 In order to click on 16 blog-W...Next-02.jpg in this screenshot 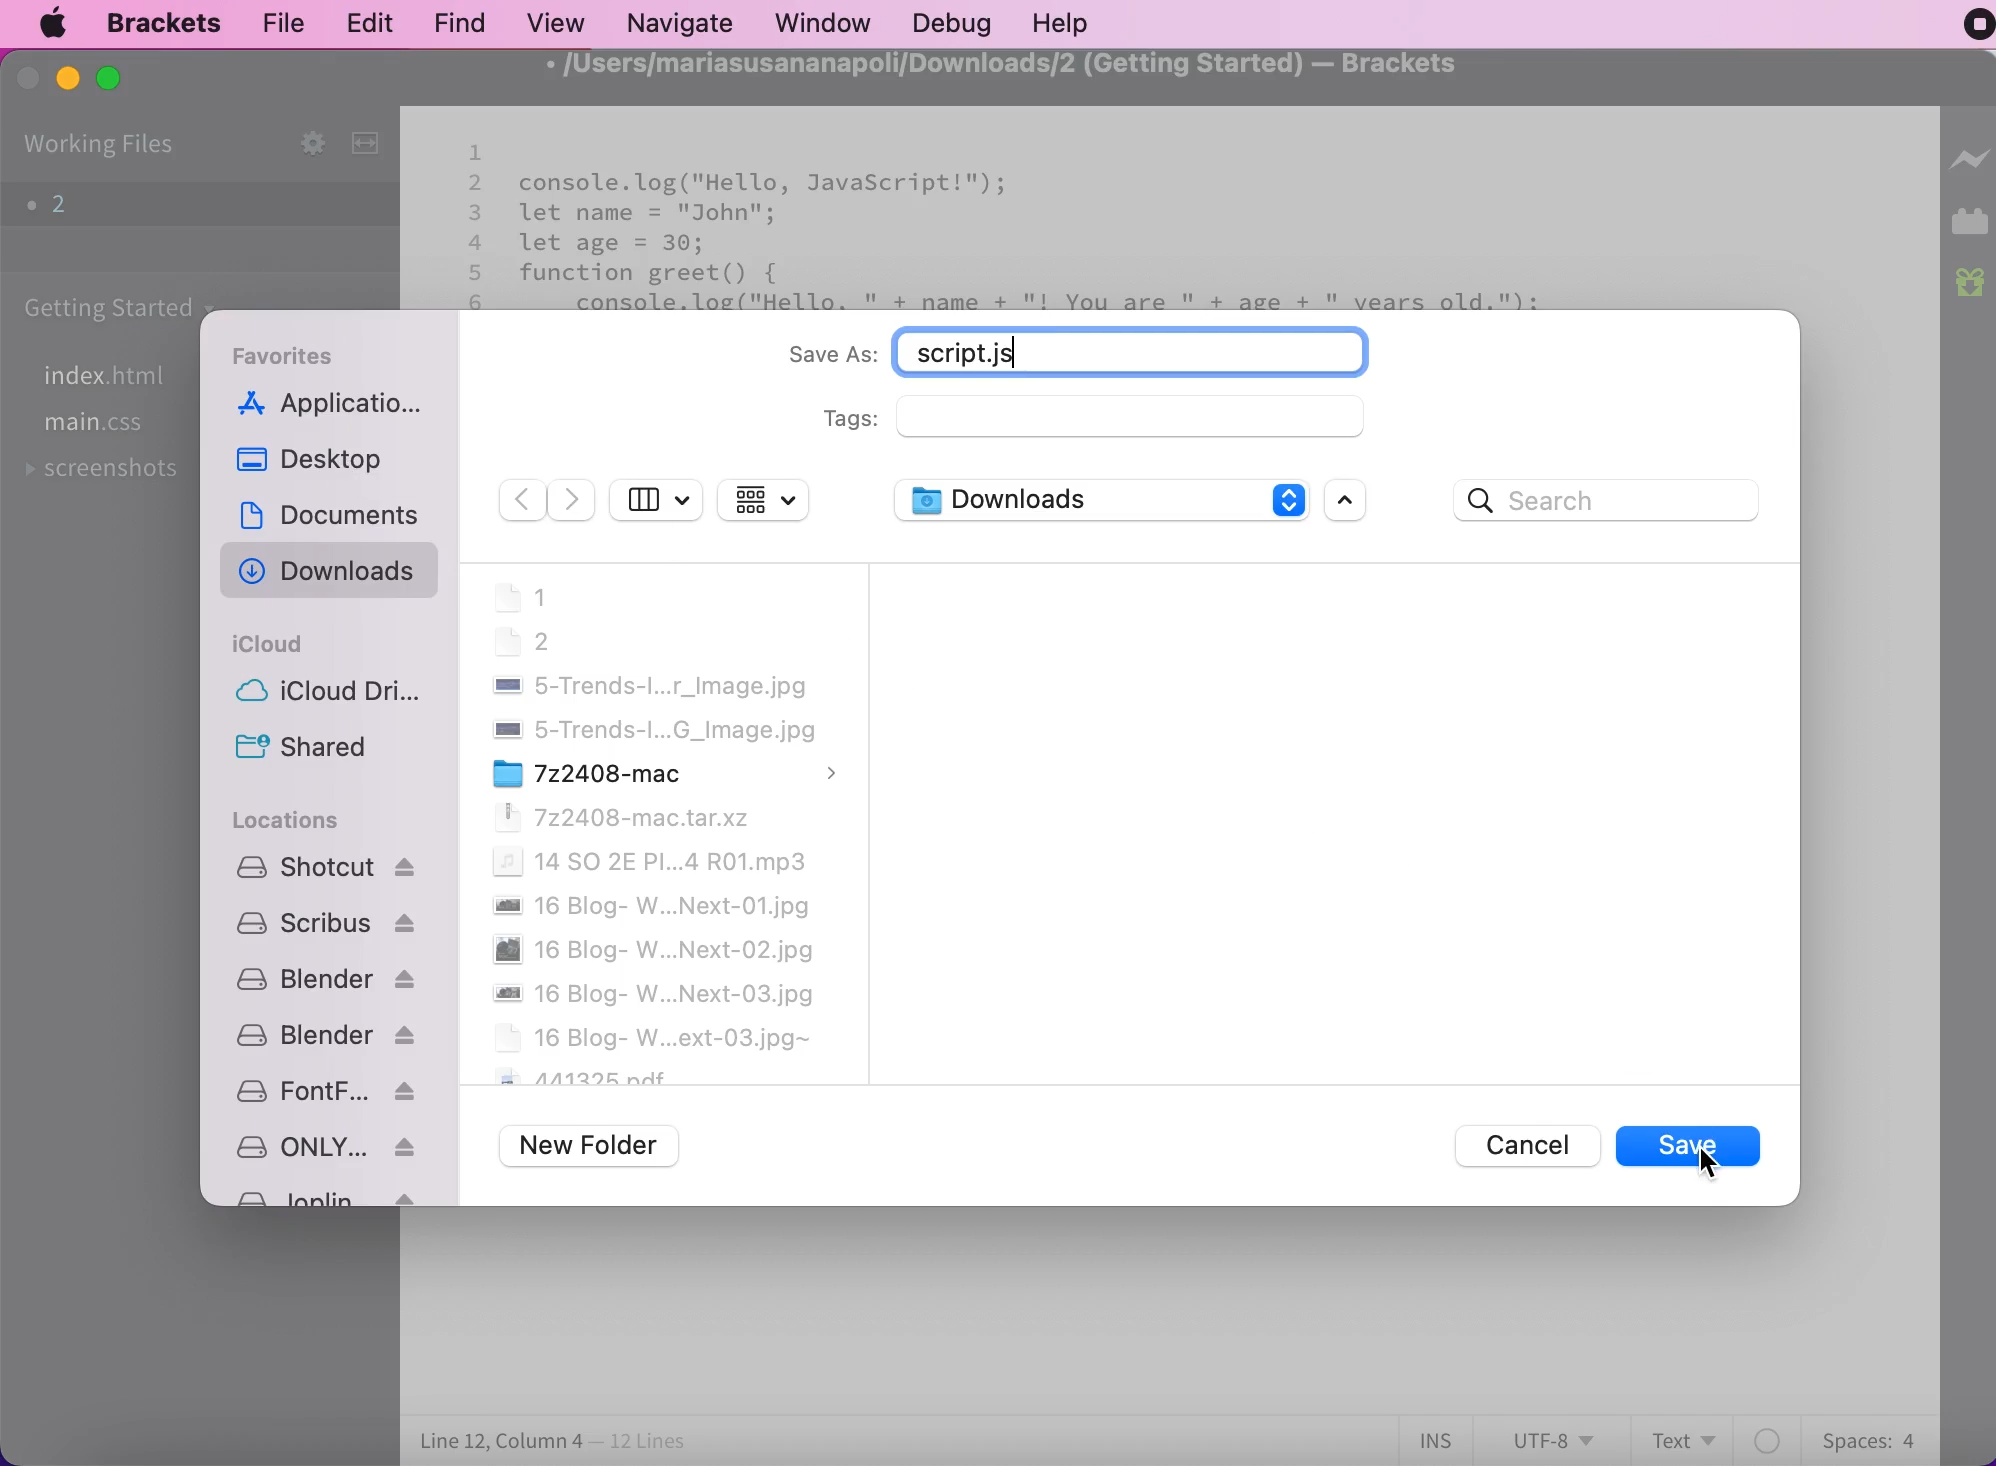, I will do `click(653, 950)`.